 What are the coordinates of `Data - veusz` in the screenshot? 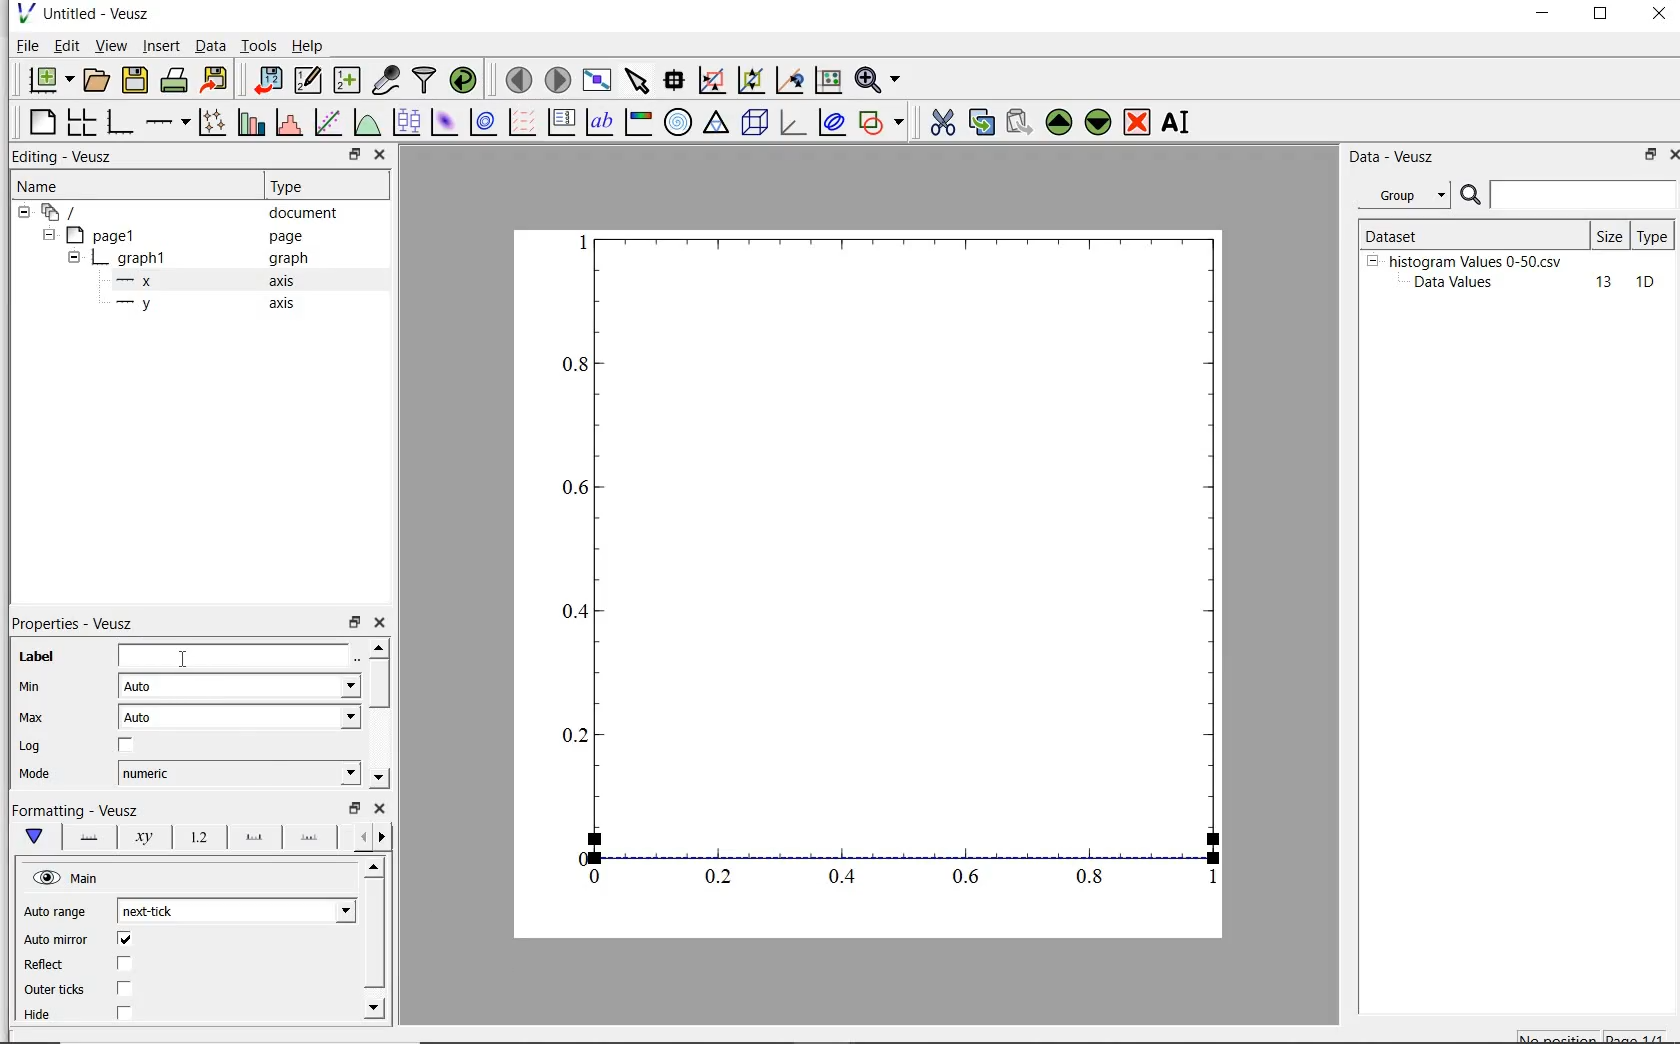 It's located at (1395, 158).